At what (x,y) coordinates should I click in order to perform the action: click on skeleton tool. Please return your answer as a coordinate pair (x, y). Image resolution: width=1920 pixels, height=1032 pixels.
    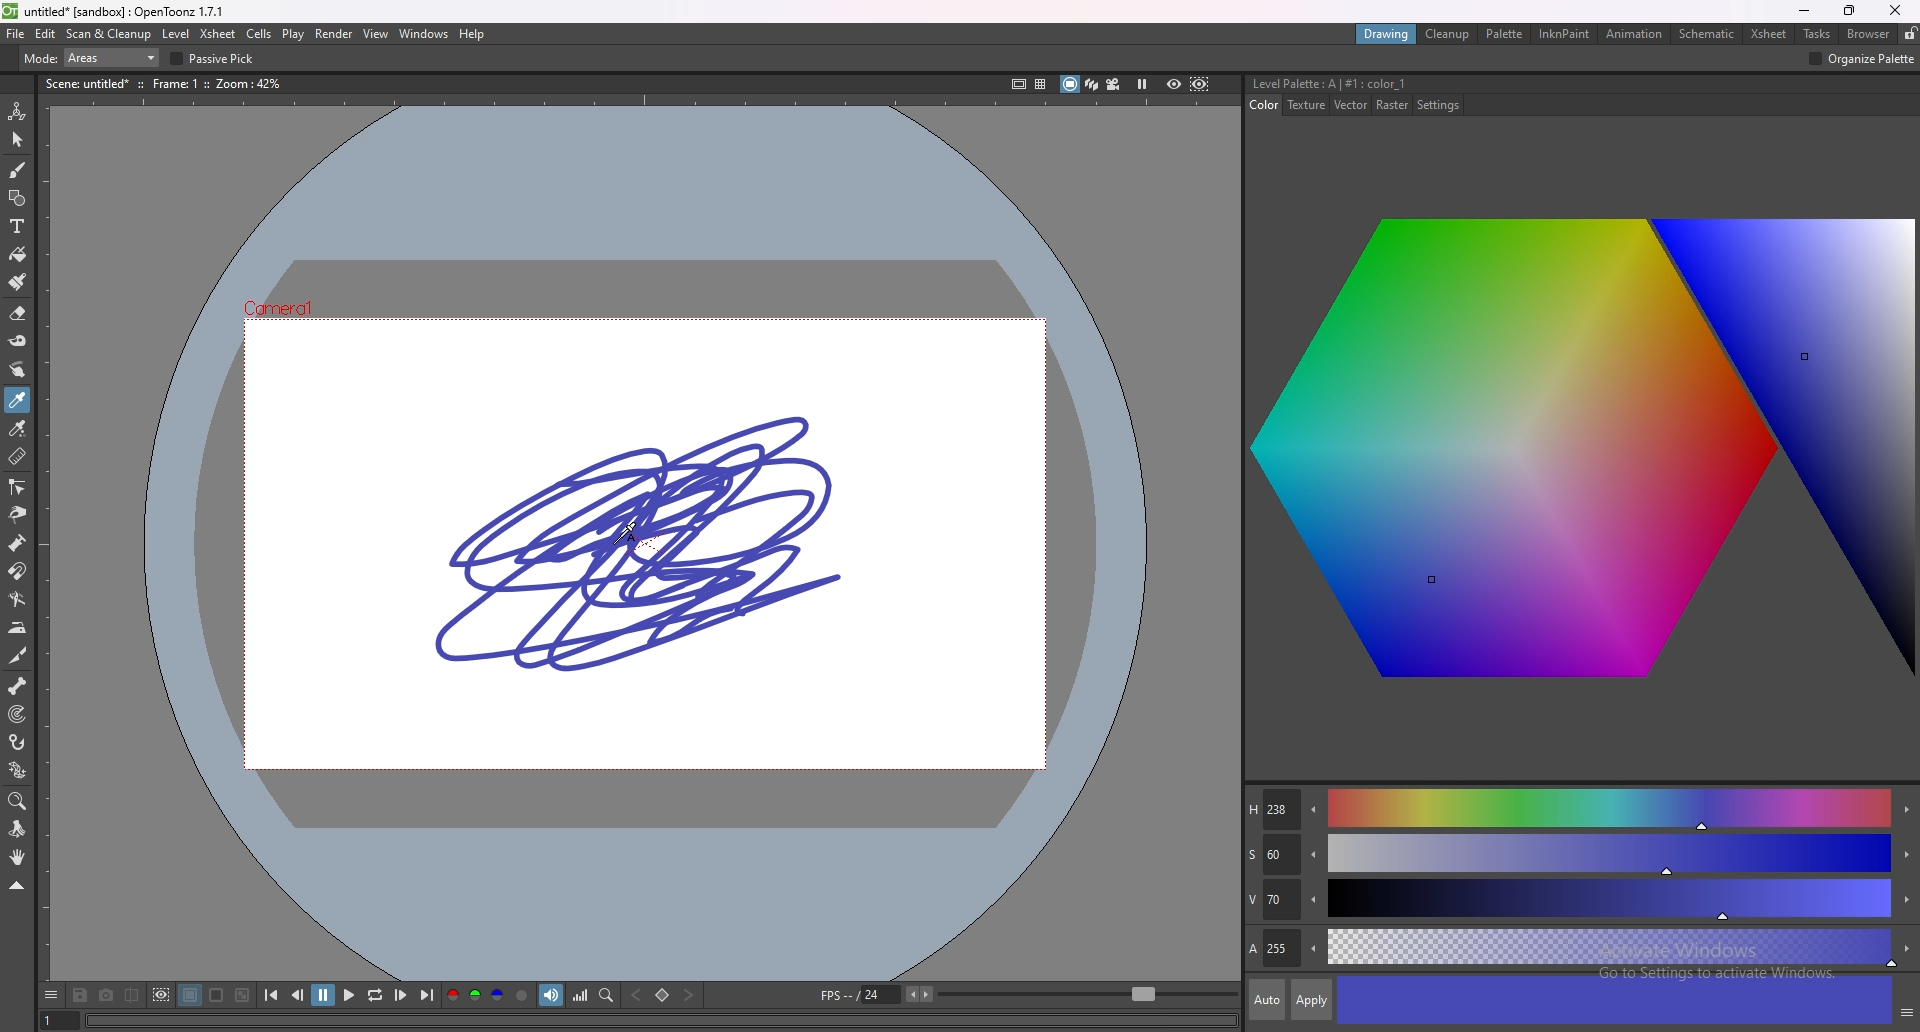
    Looking at the image, I should click on (18, 685).